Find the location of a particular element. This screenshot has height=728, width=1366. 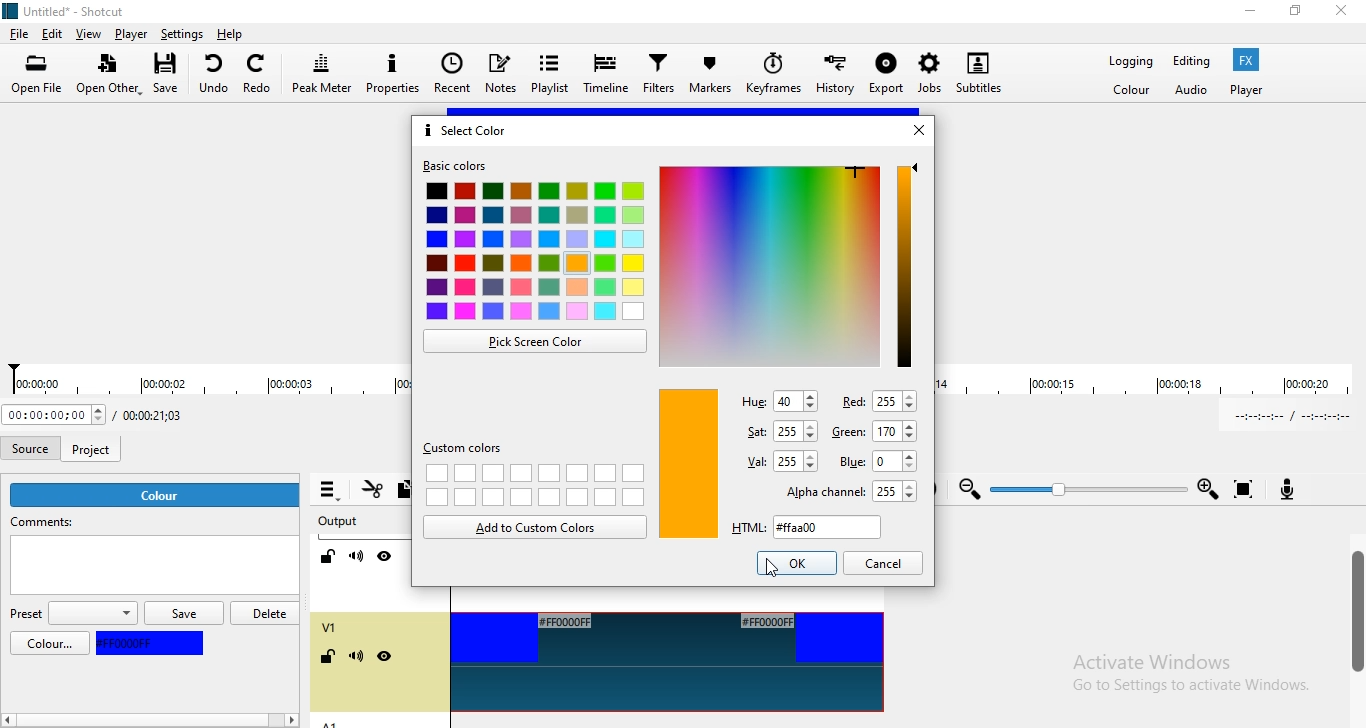

Lock is located at coordinates (330, 557).